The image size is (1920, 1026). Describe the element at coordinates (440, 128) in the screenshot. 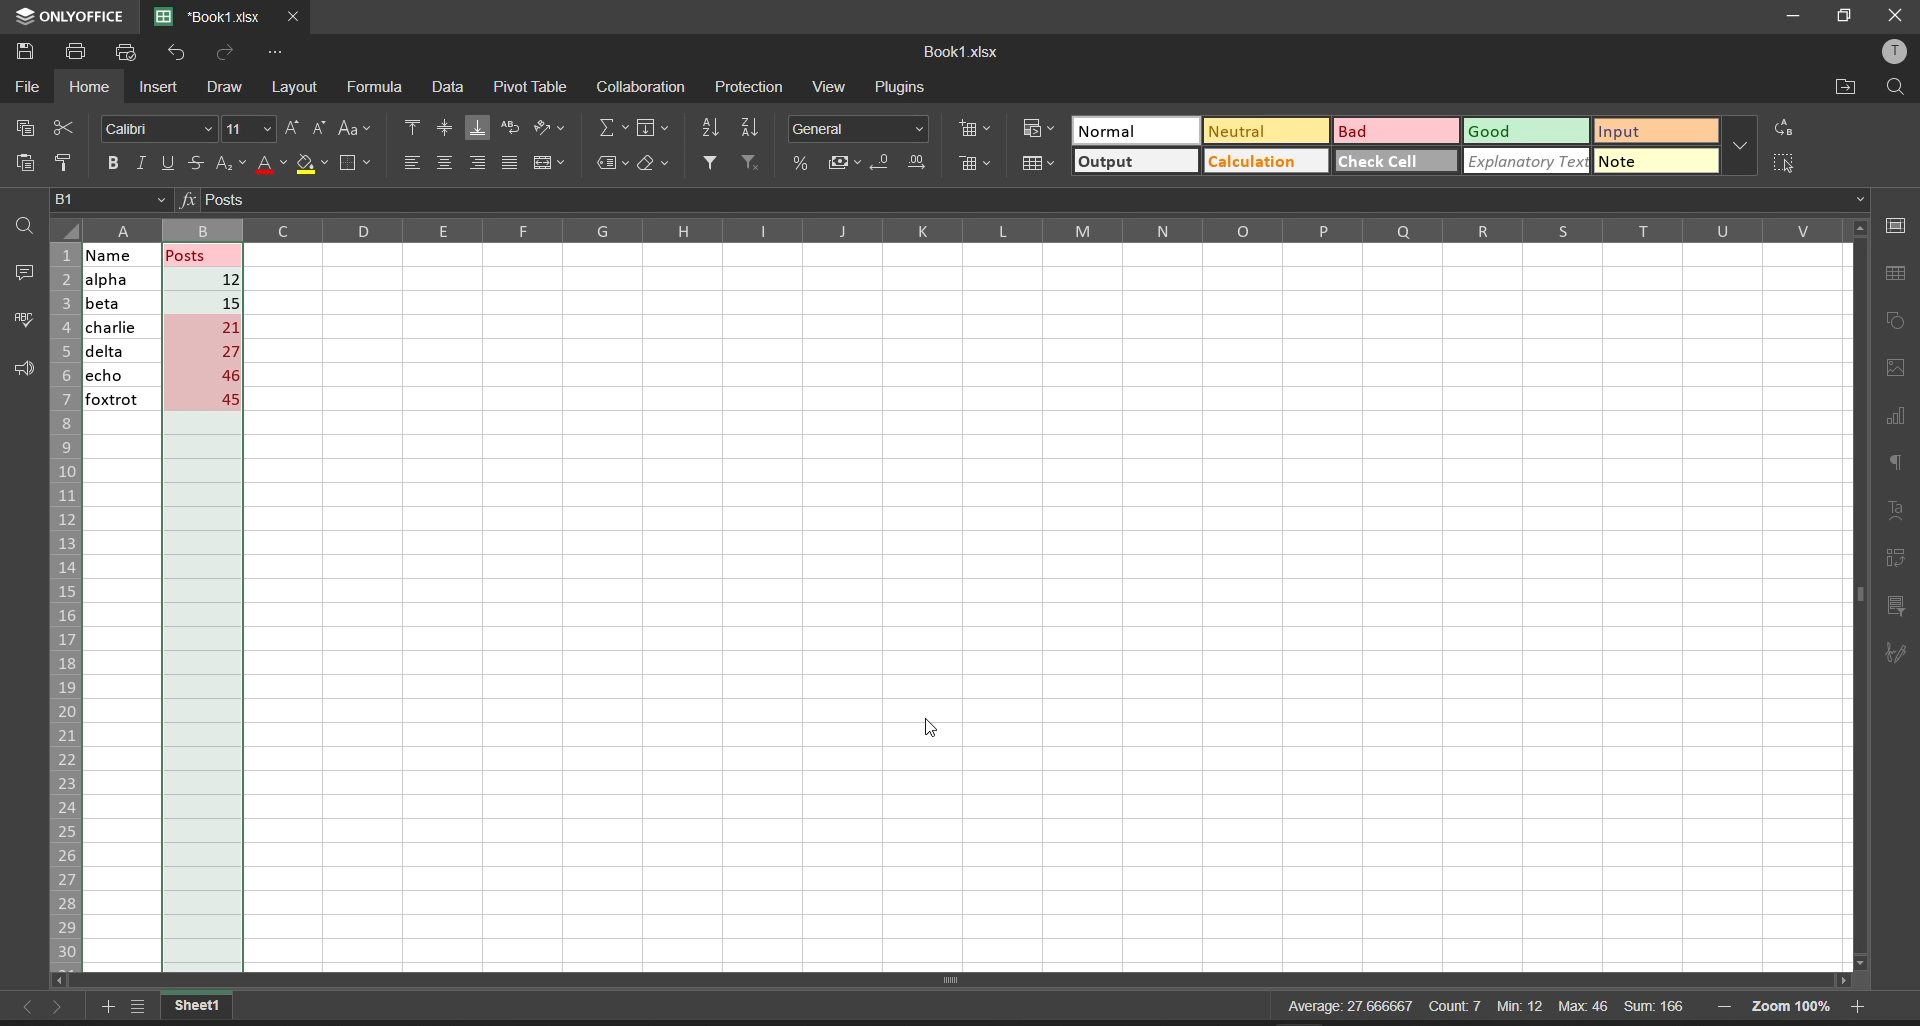

I see `align center` at that location.